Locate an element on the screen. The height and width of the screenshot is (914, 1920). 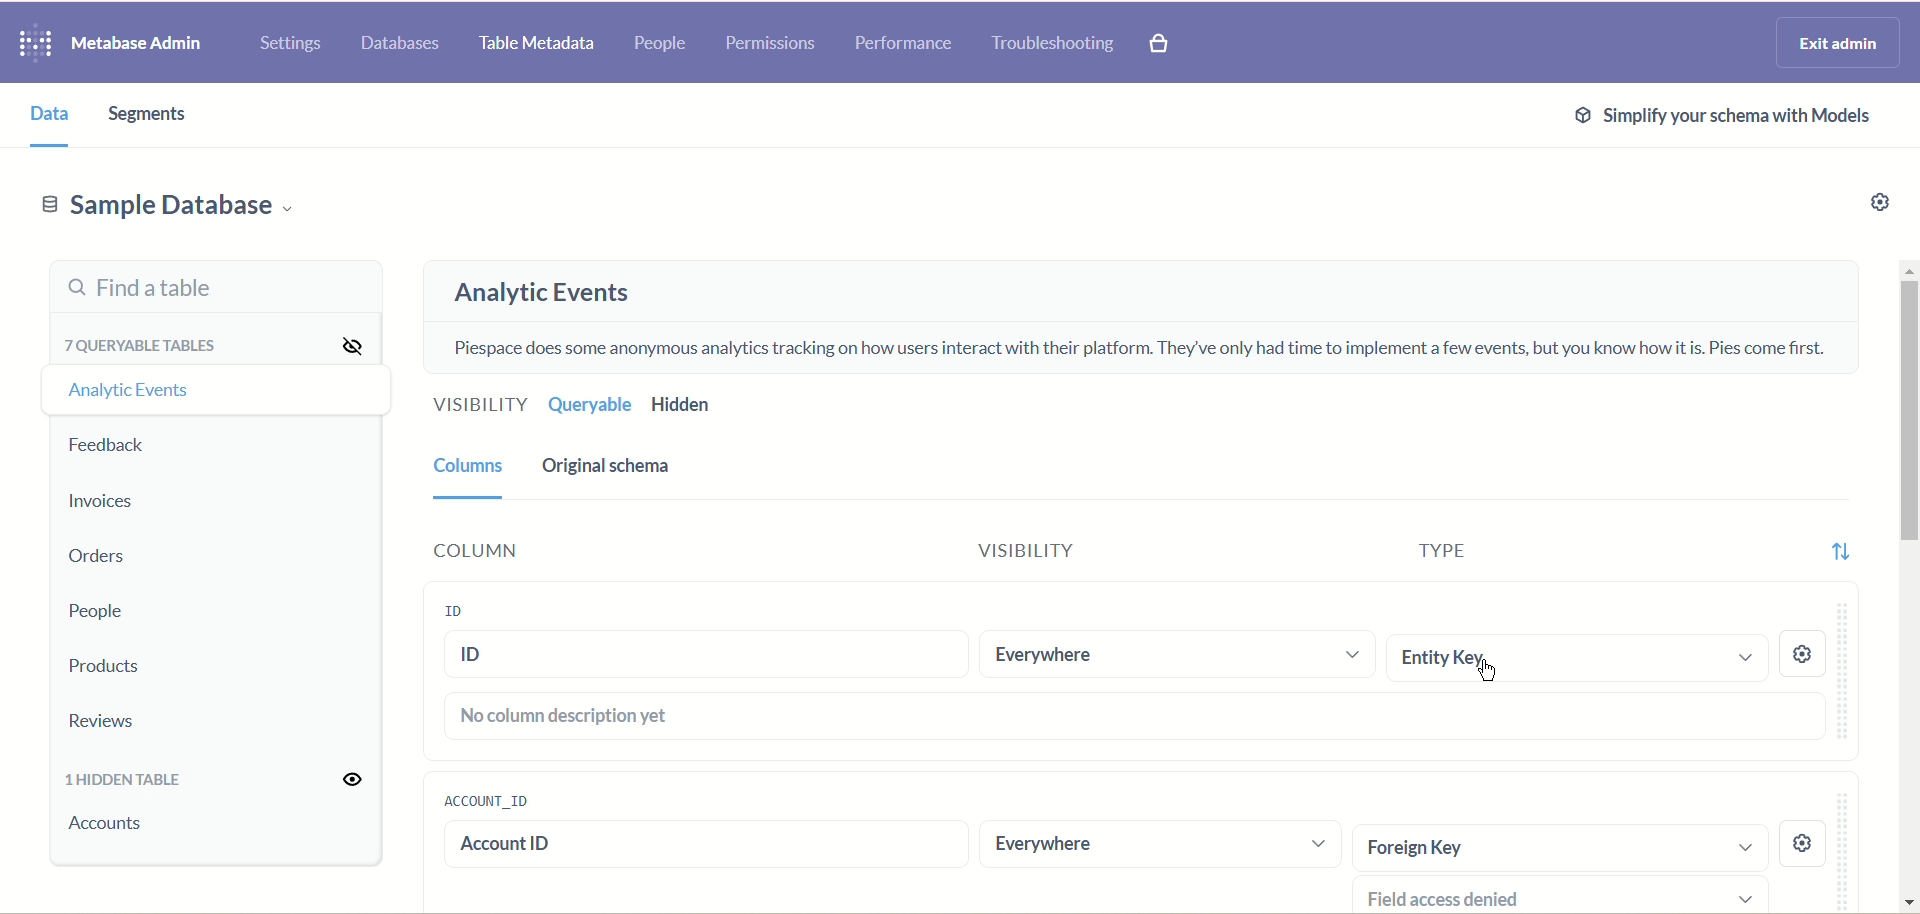
performance is located at coordinates (904, 43).